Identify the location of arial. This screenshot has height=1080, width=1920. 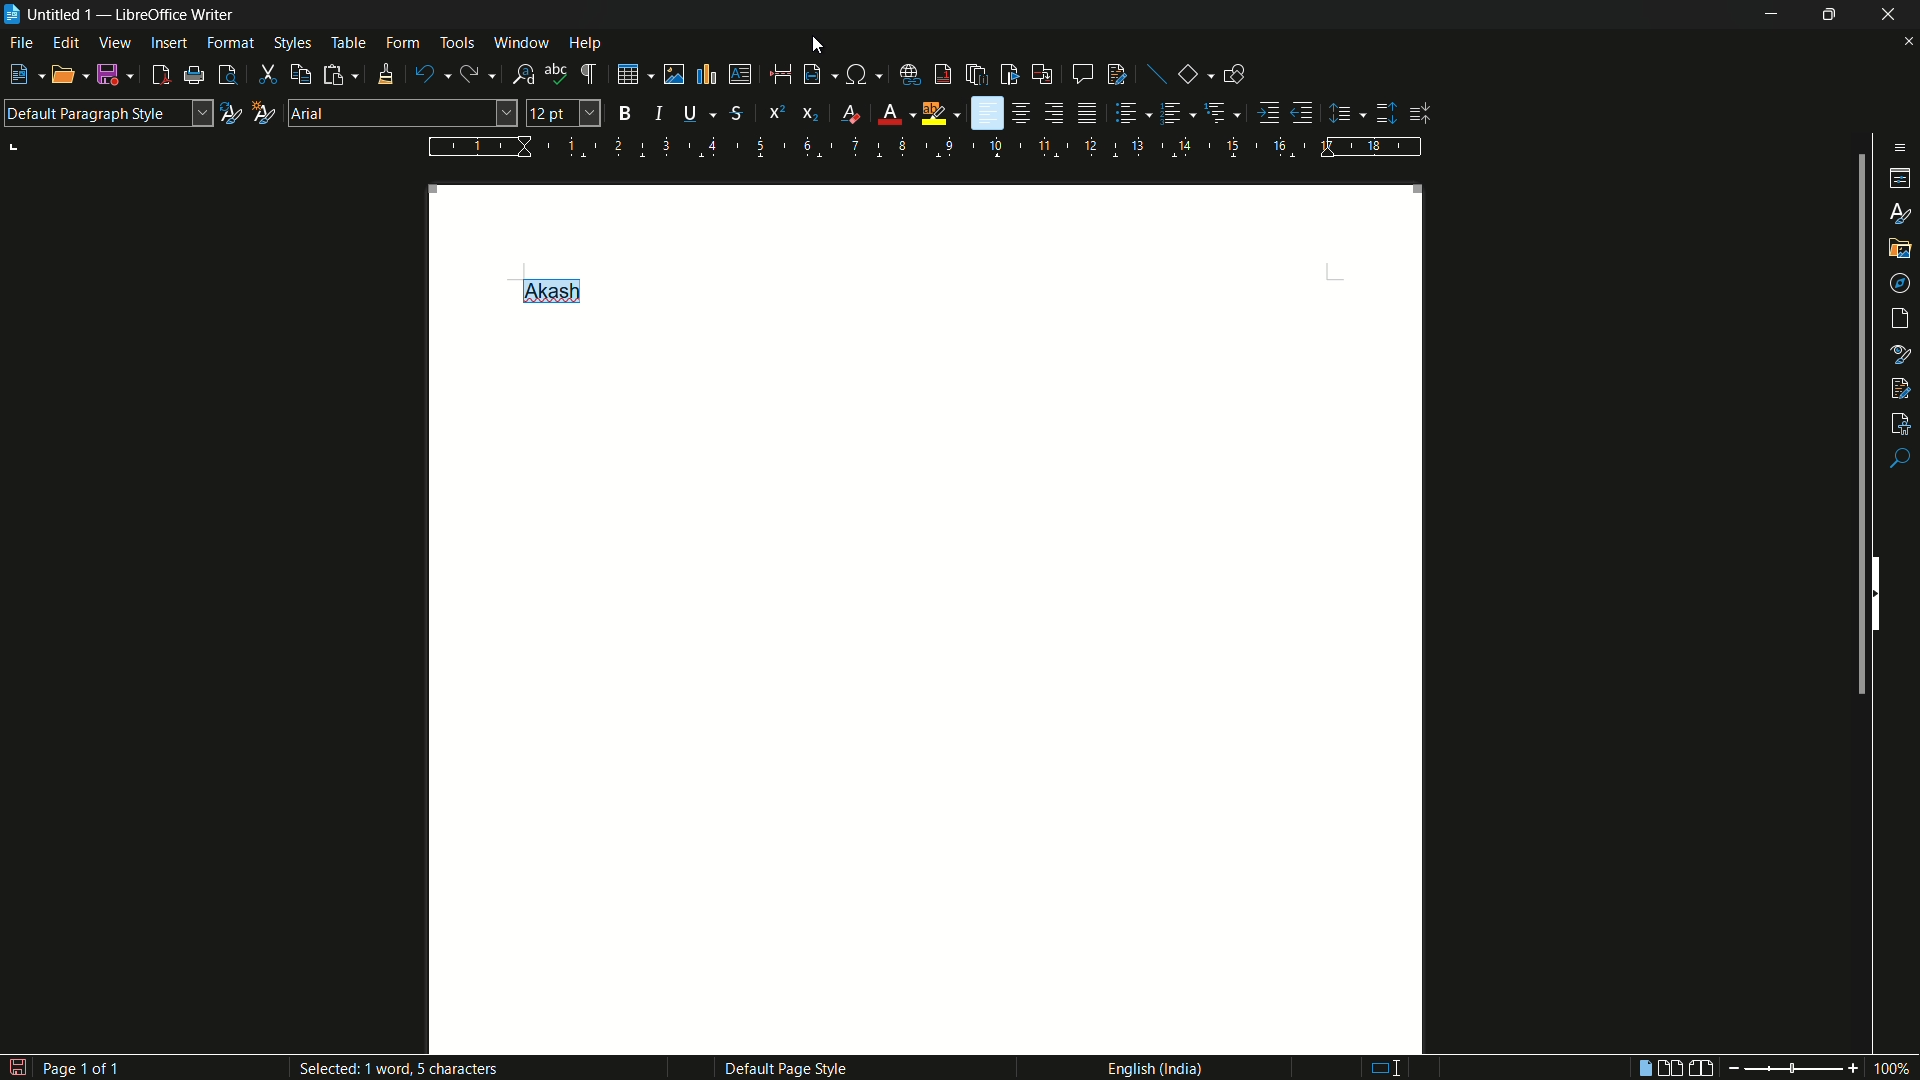
(309, 113).